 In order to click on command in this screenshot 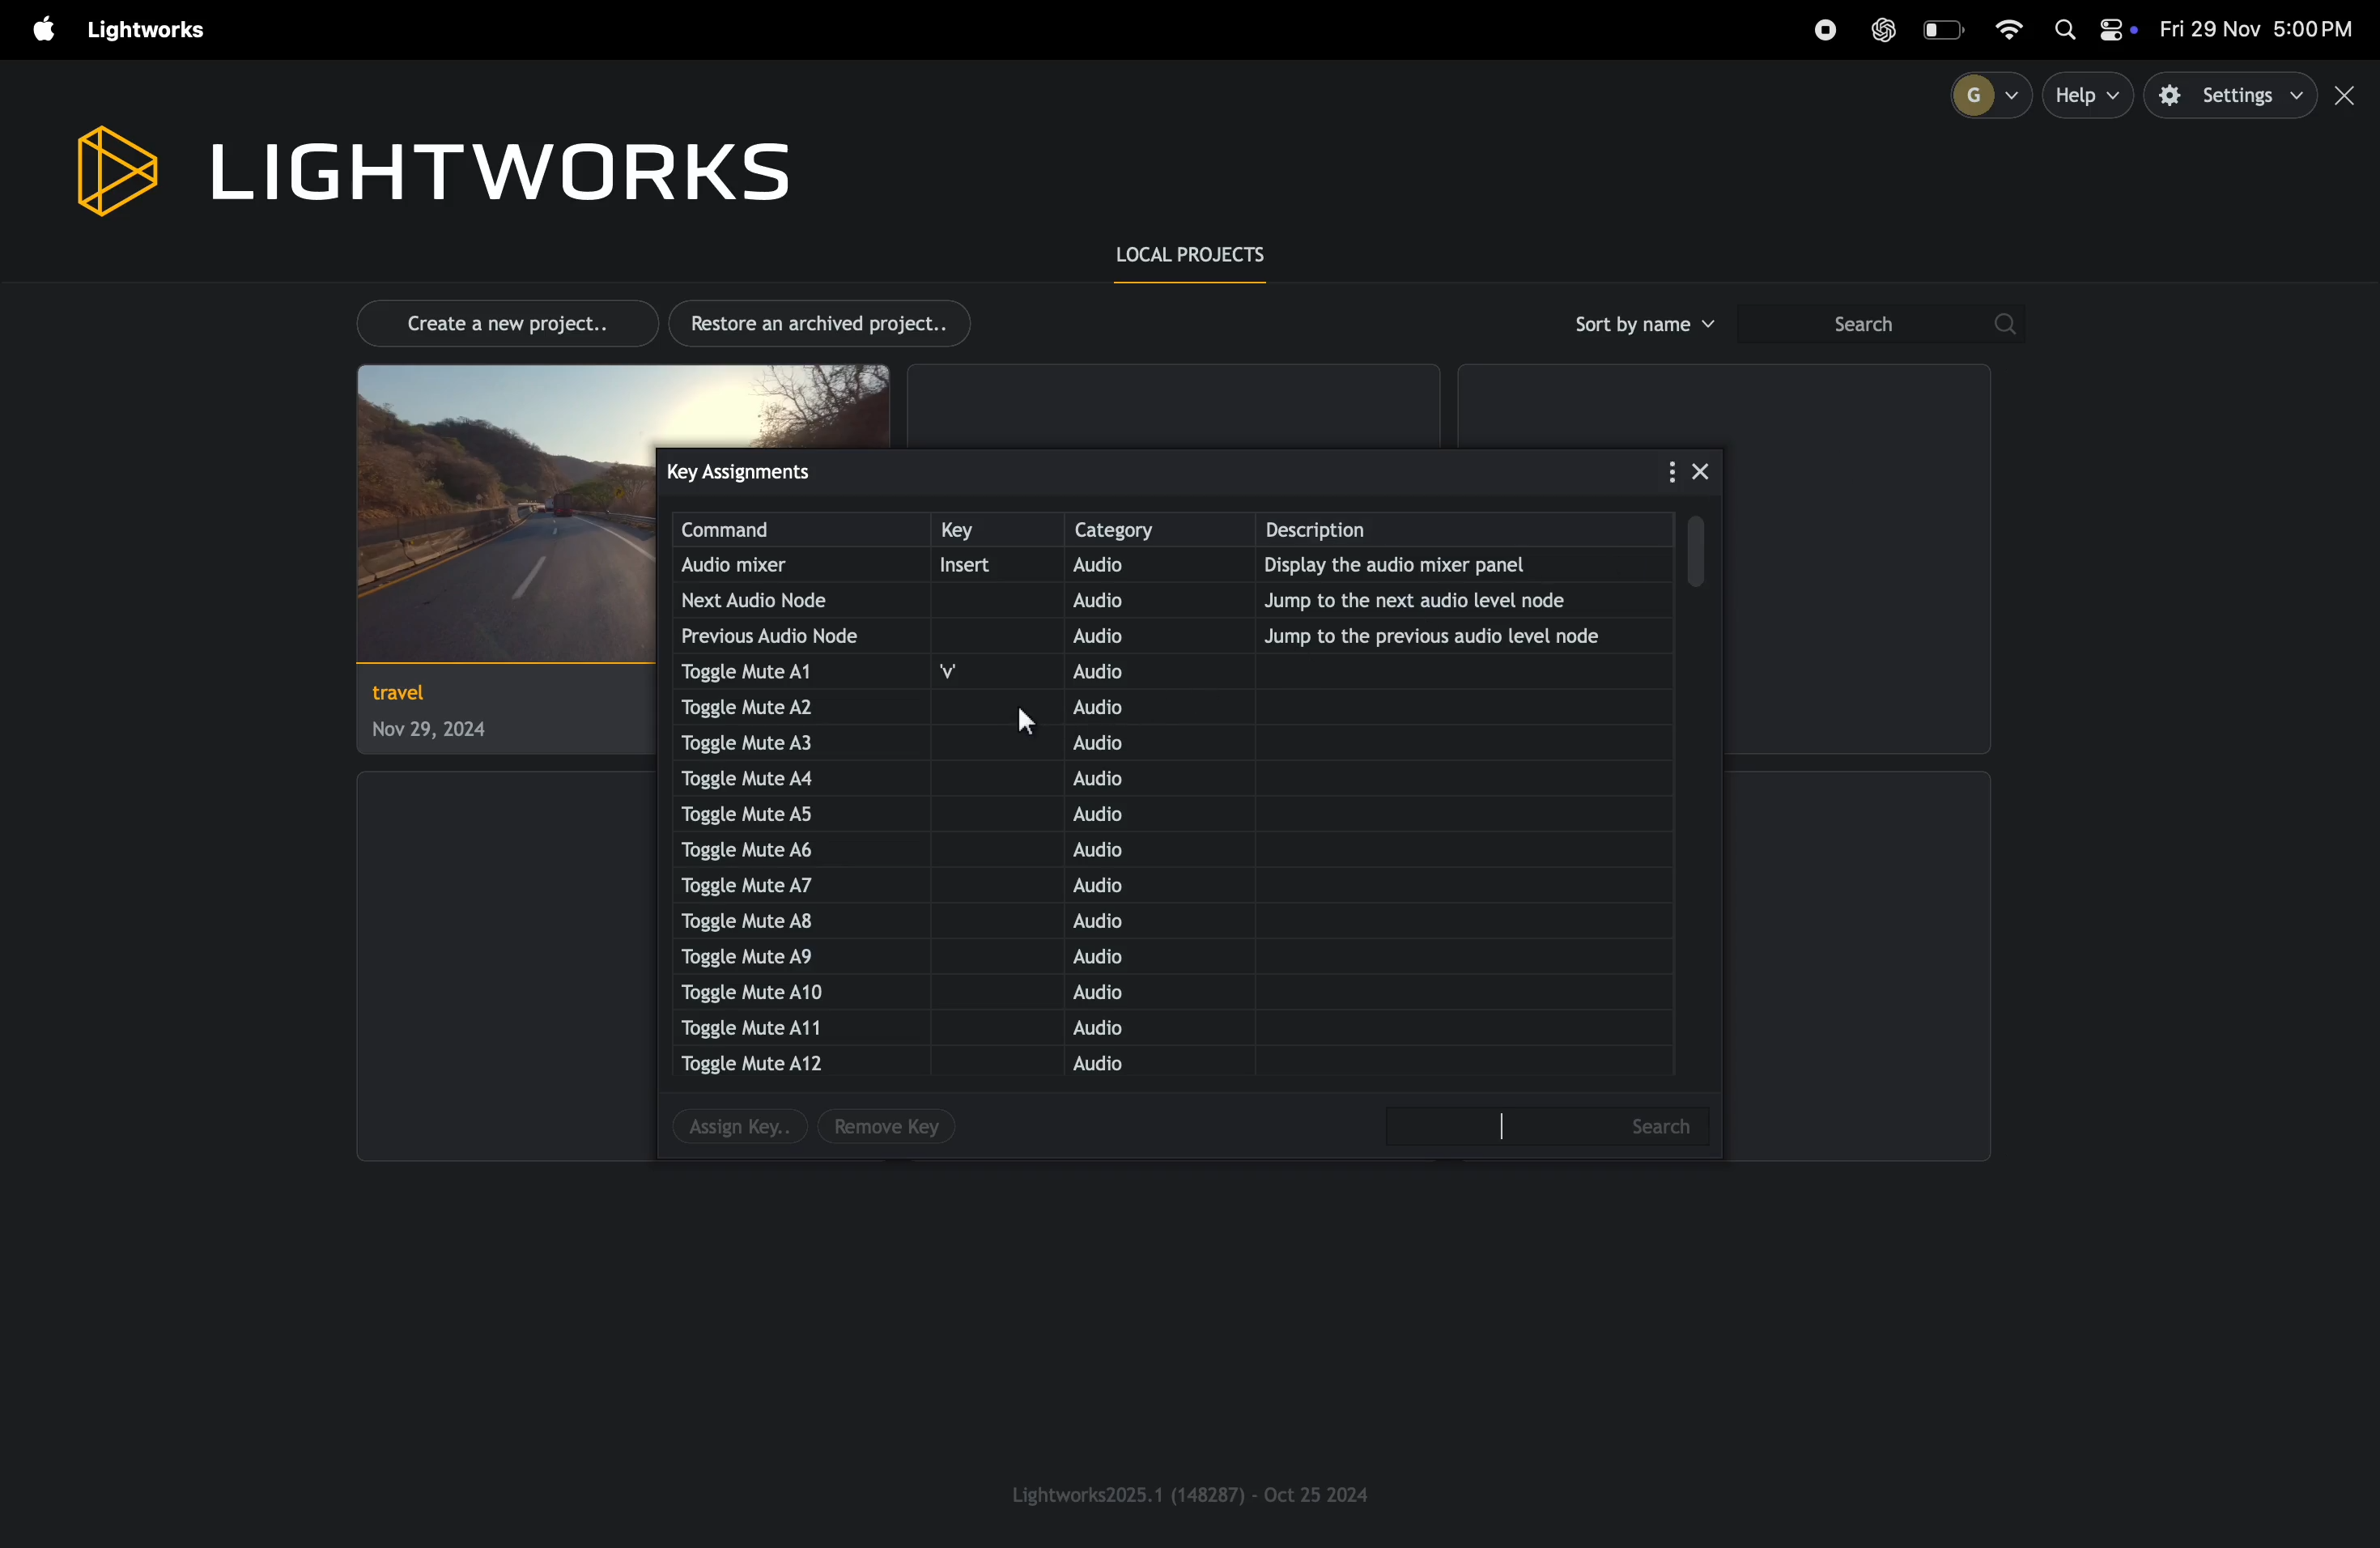, I will do `click(799, 530)`.